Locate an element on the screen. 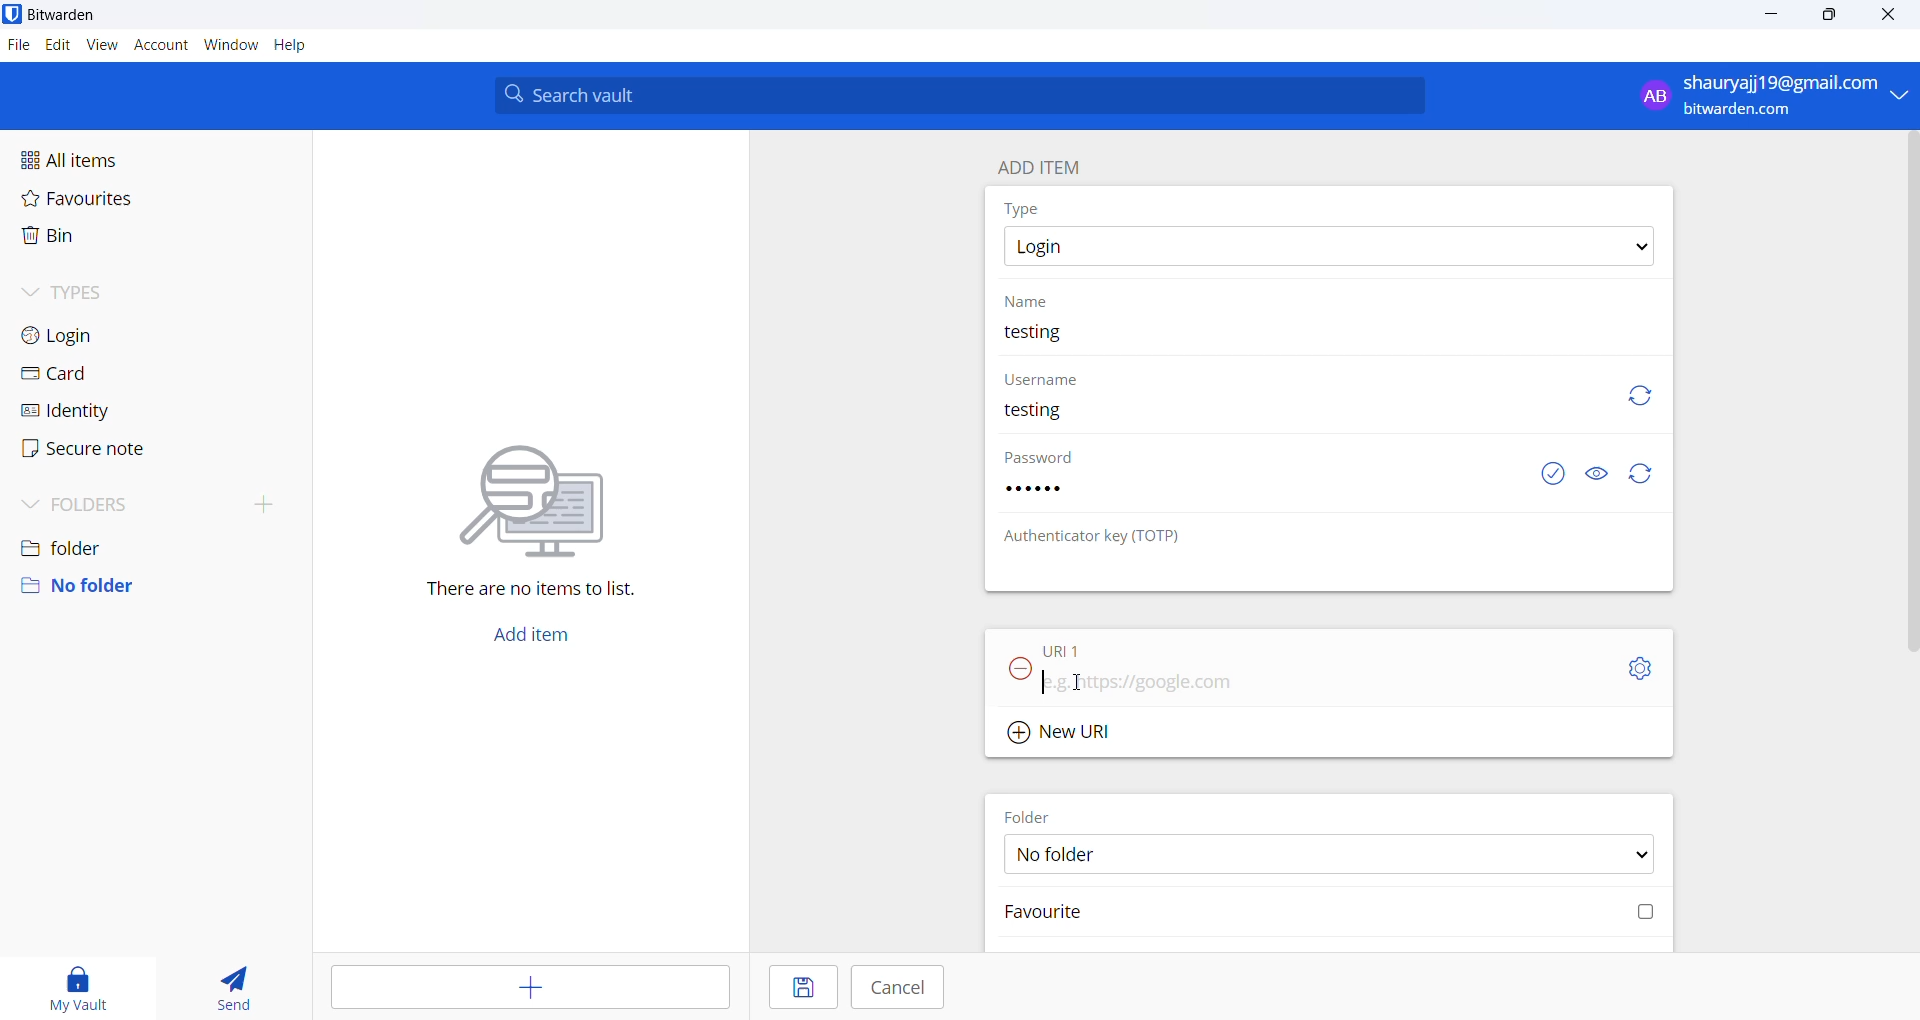  bin is located at coordinates (104, 242).